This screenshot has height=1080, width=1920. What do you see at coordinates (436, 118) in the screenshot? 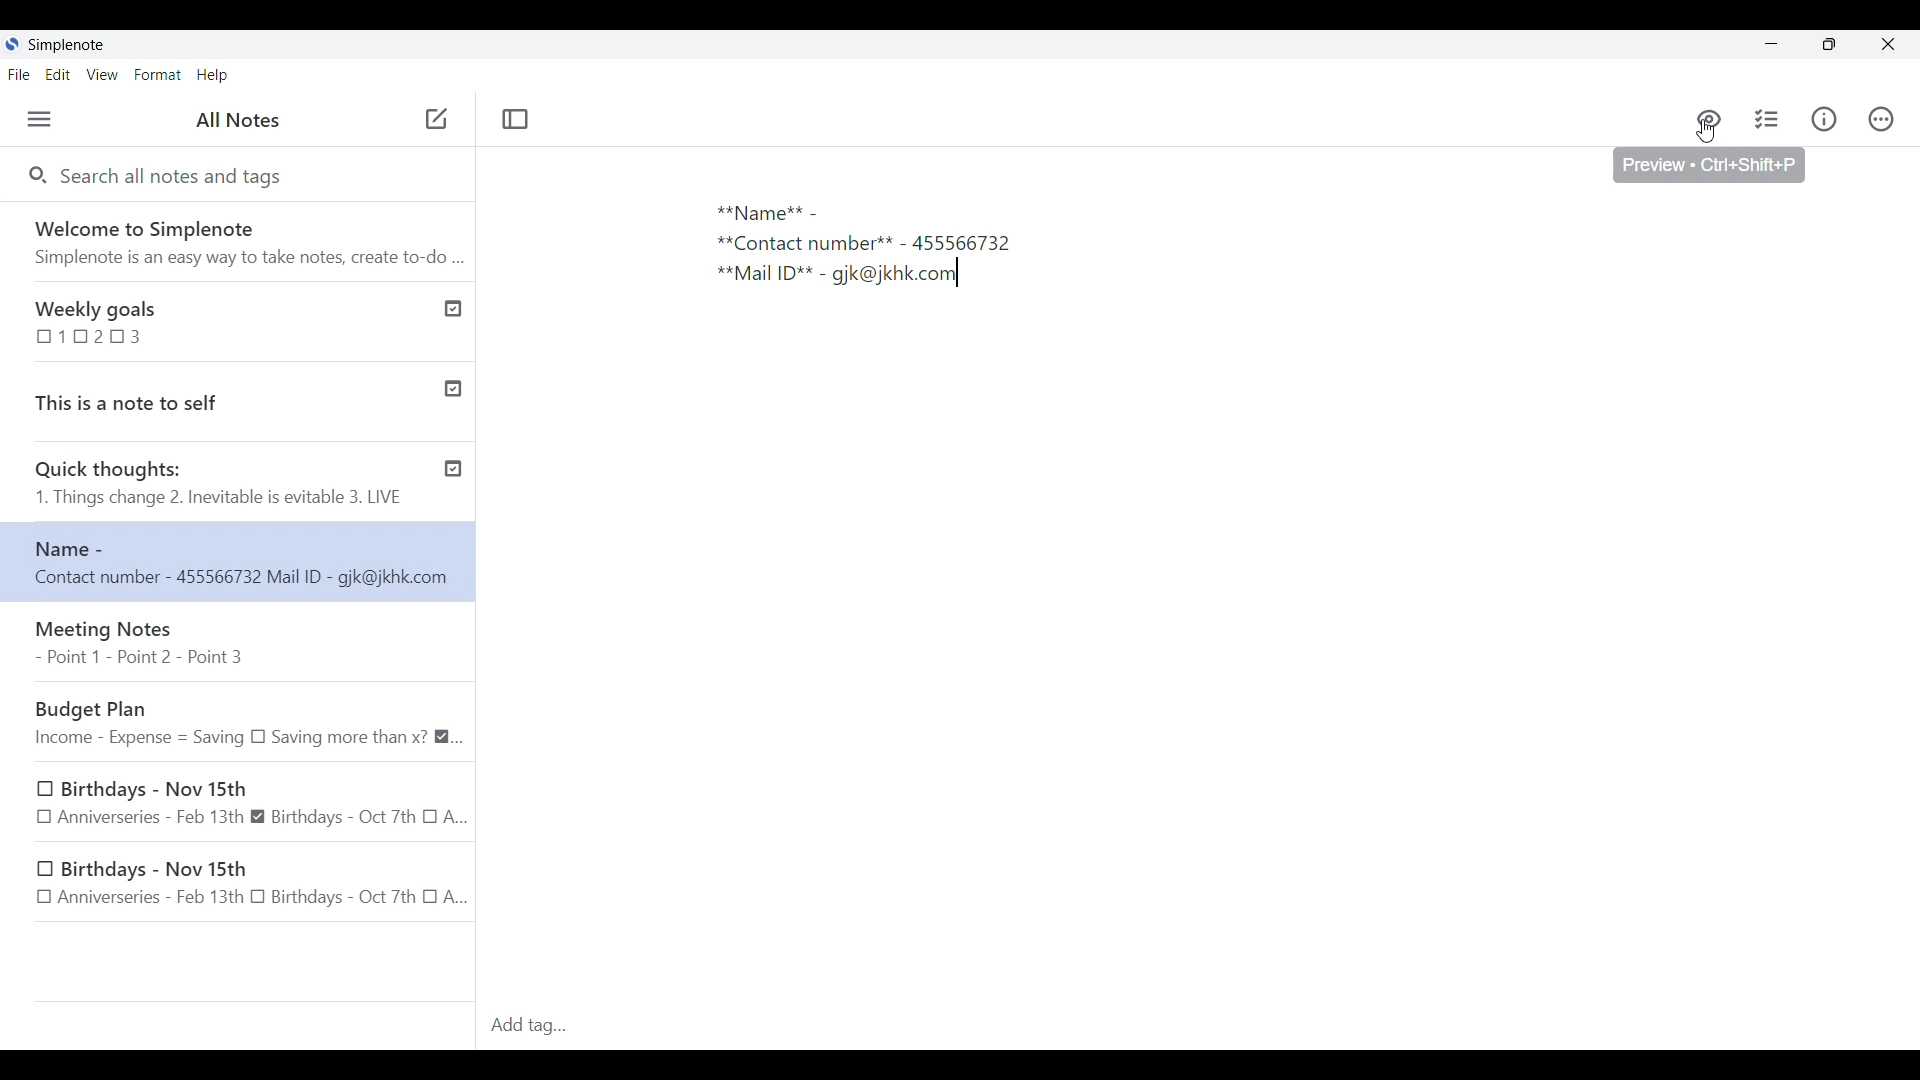
I see `Add new note` at bounding box center [436, 118].